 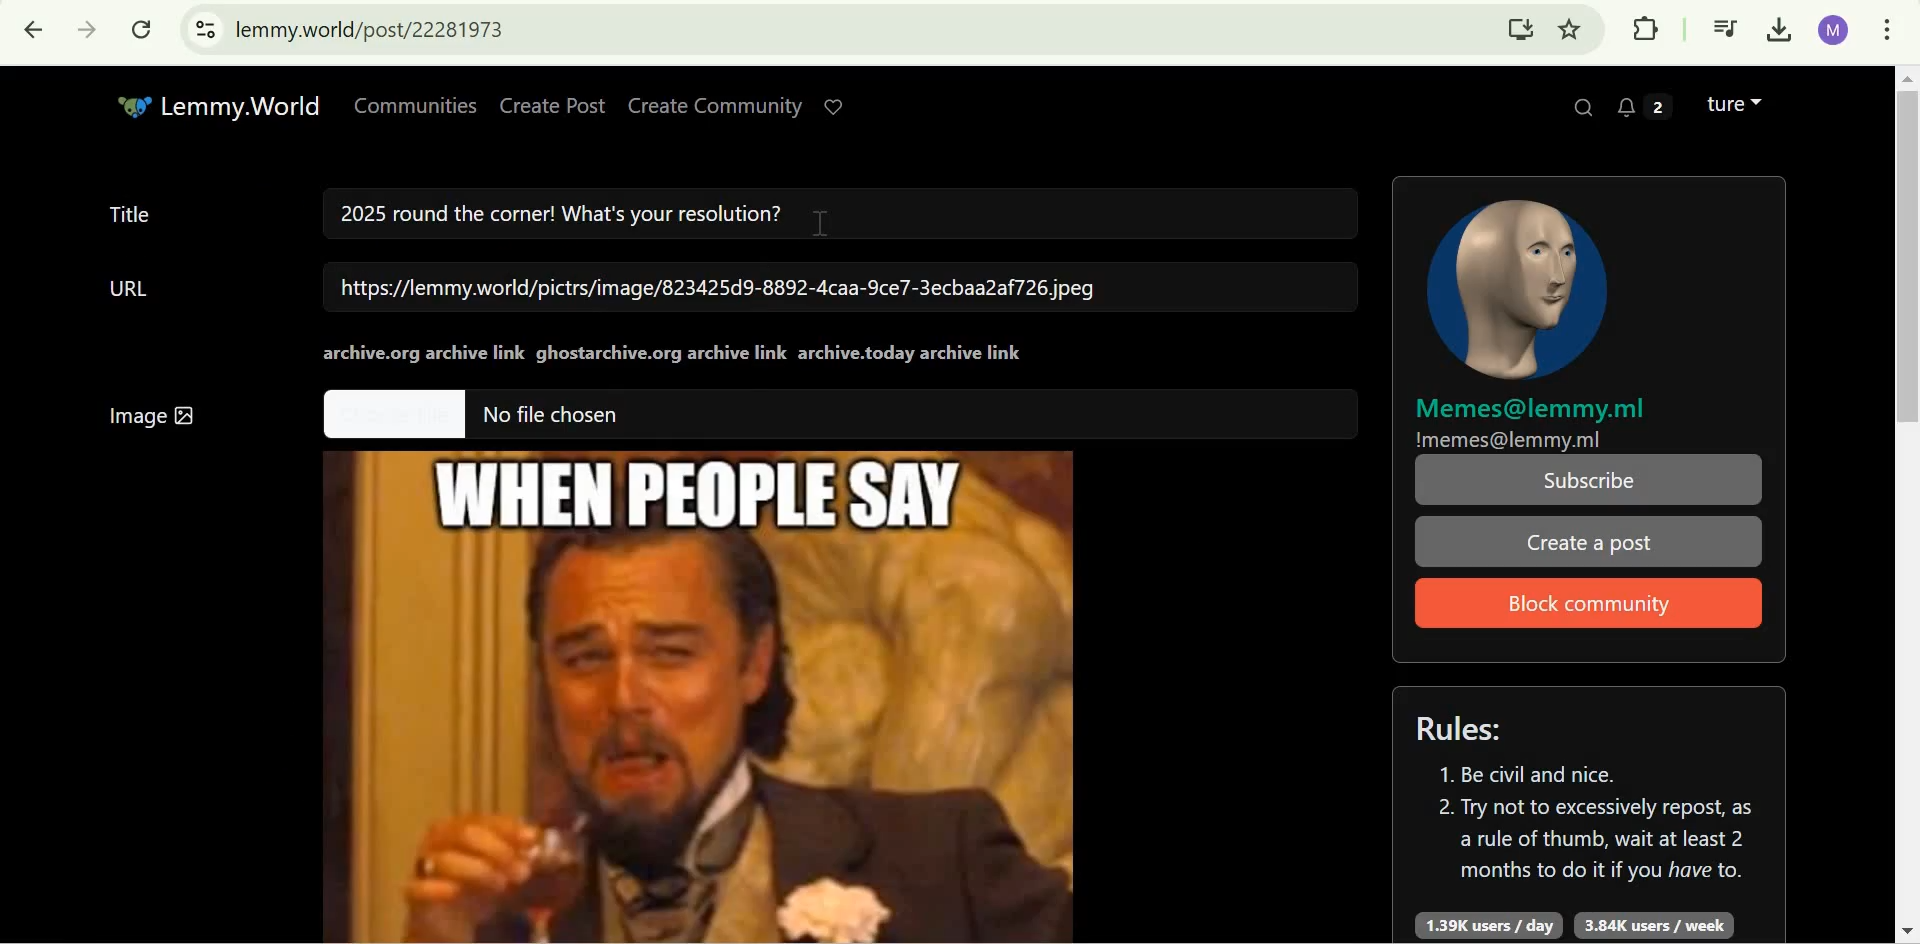 What do you see at coordinates (1584, 105) in the screenshot?
I see `Search` at bounding box center [1584, 105].